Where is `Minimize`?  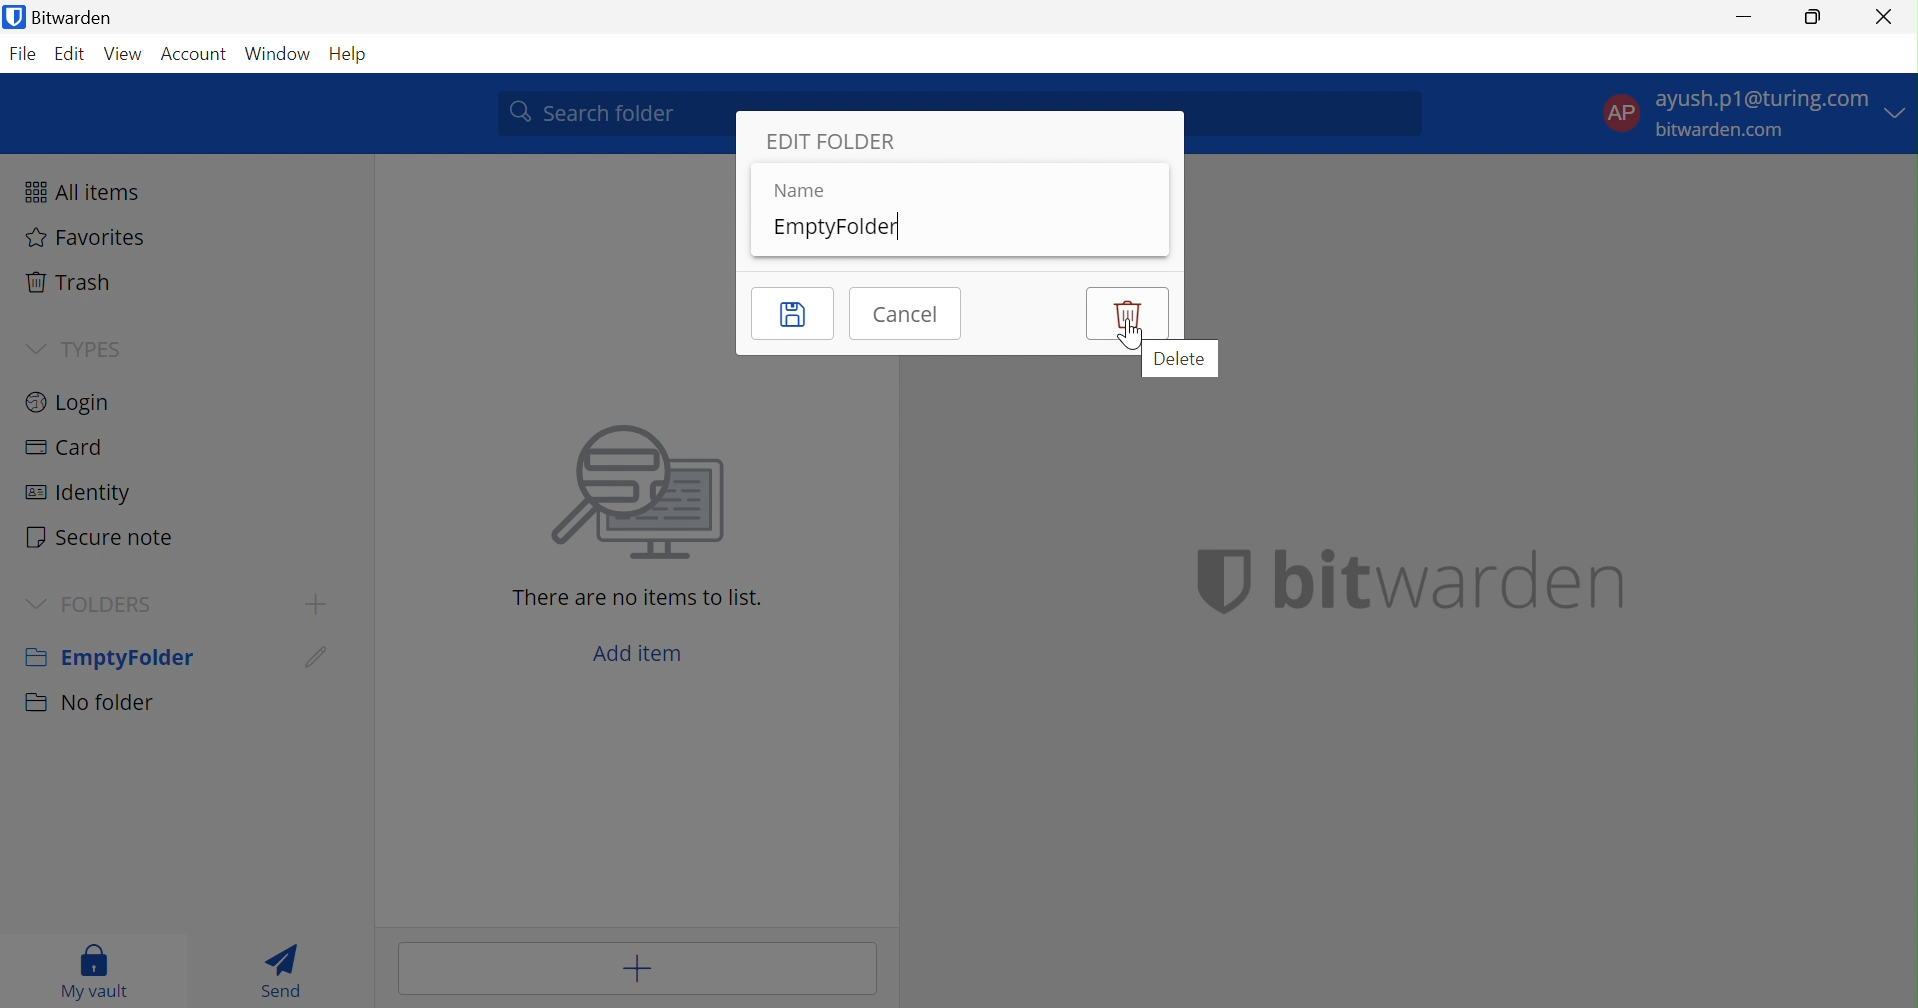 Minimize is located at coordinates (1741, 16).